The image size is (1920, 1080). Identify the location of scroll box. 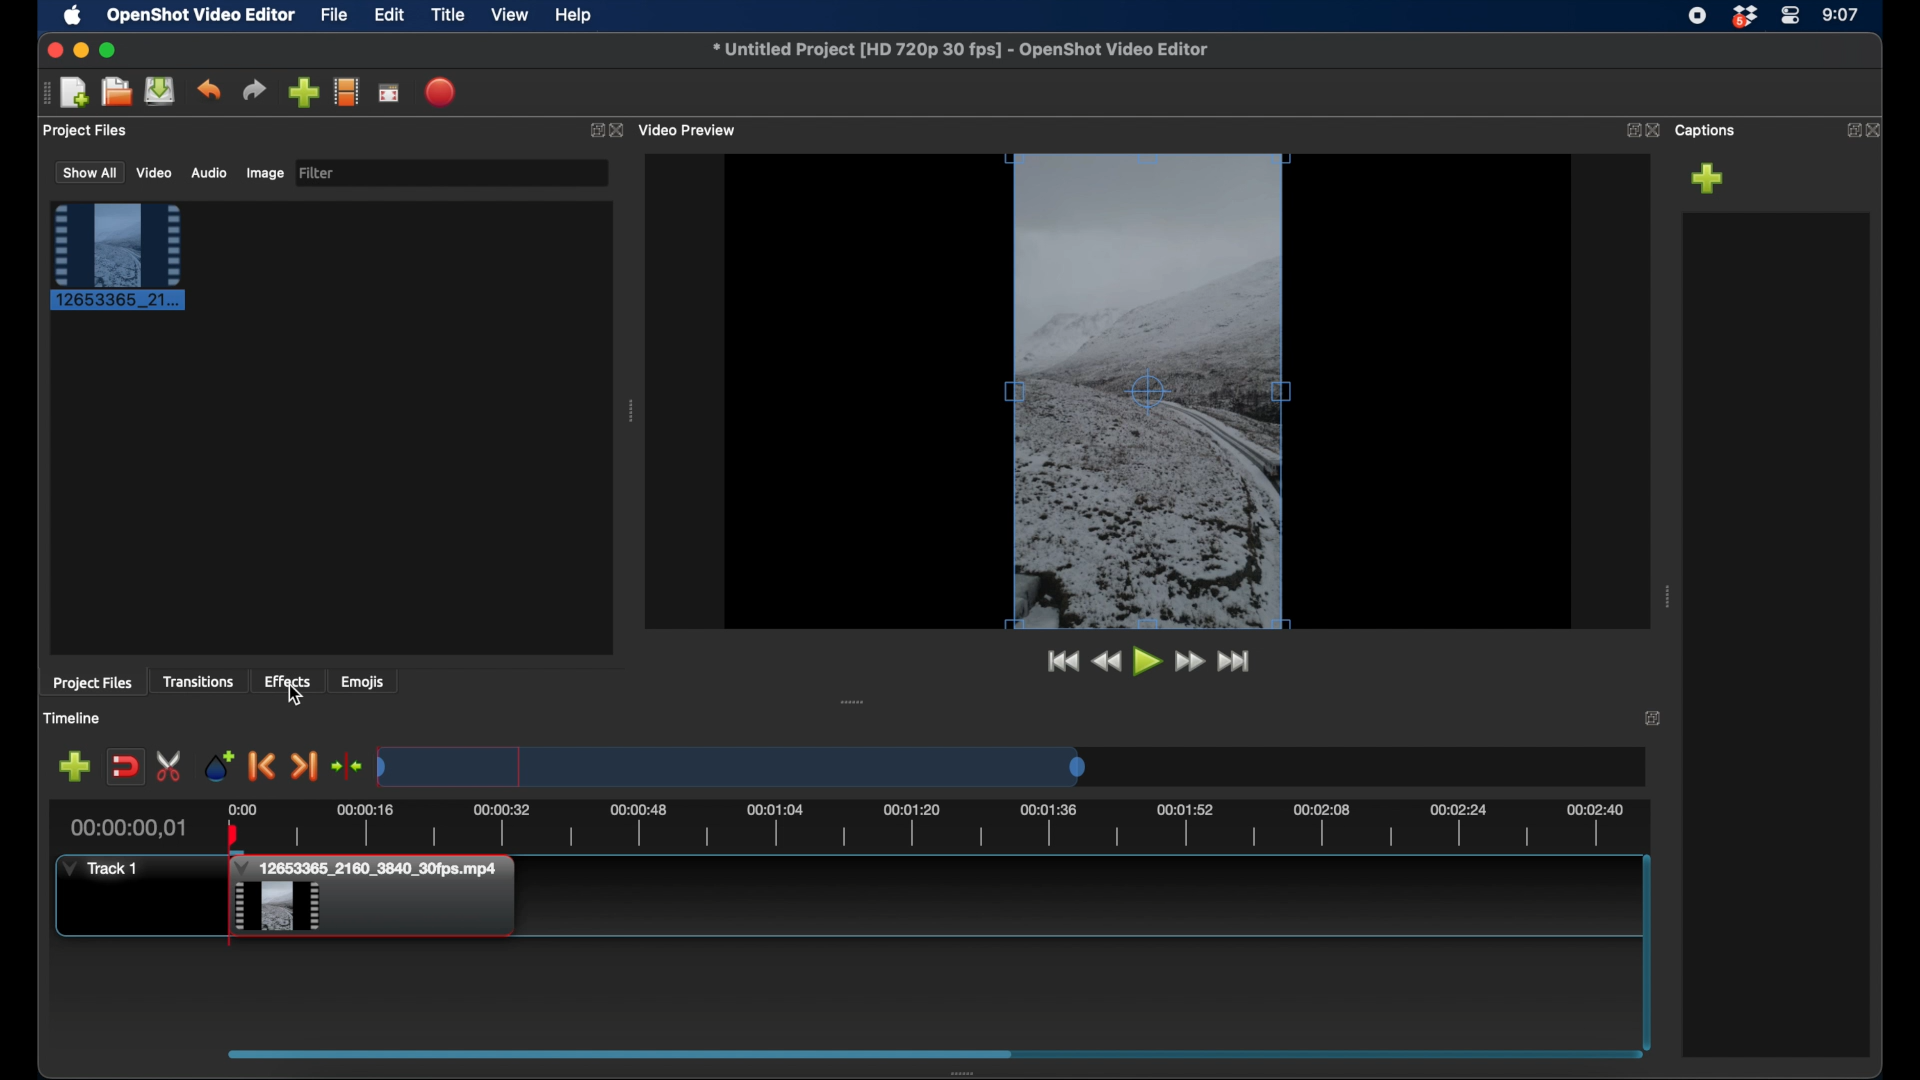
(618, 1054).